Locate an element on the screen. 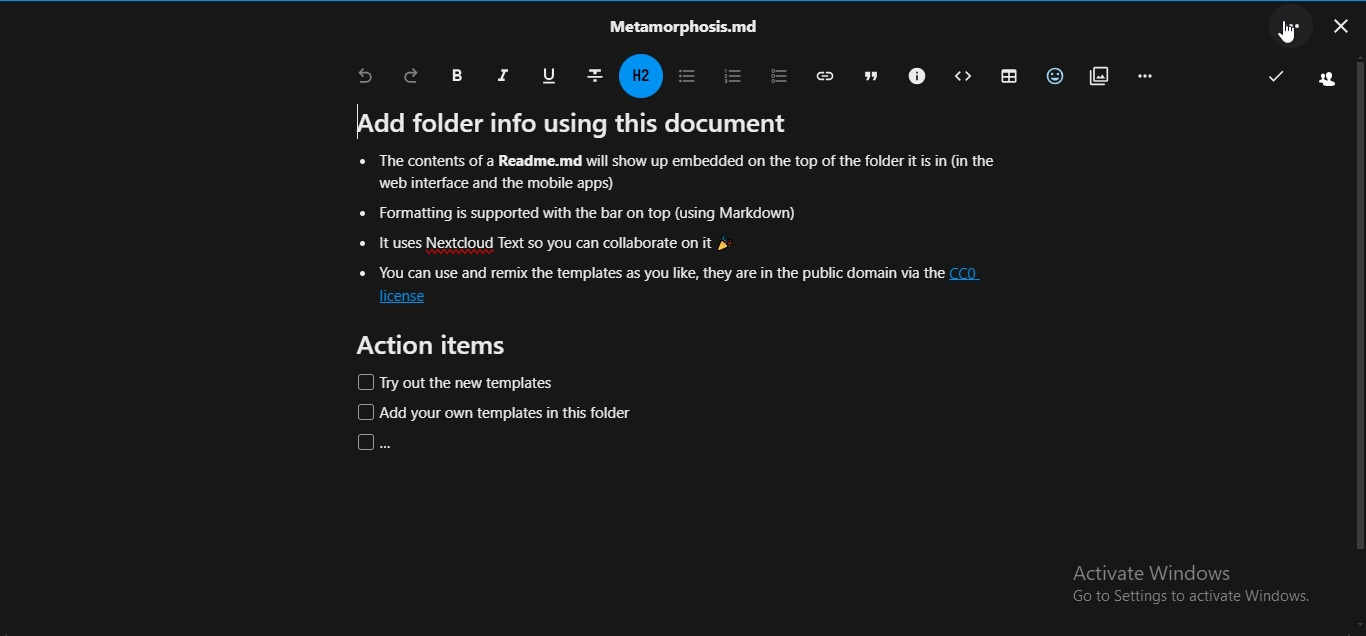 The image size is (1366, 636). underline is located at coordinates (552, 77).